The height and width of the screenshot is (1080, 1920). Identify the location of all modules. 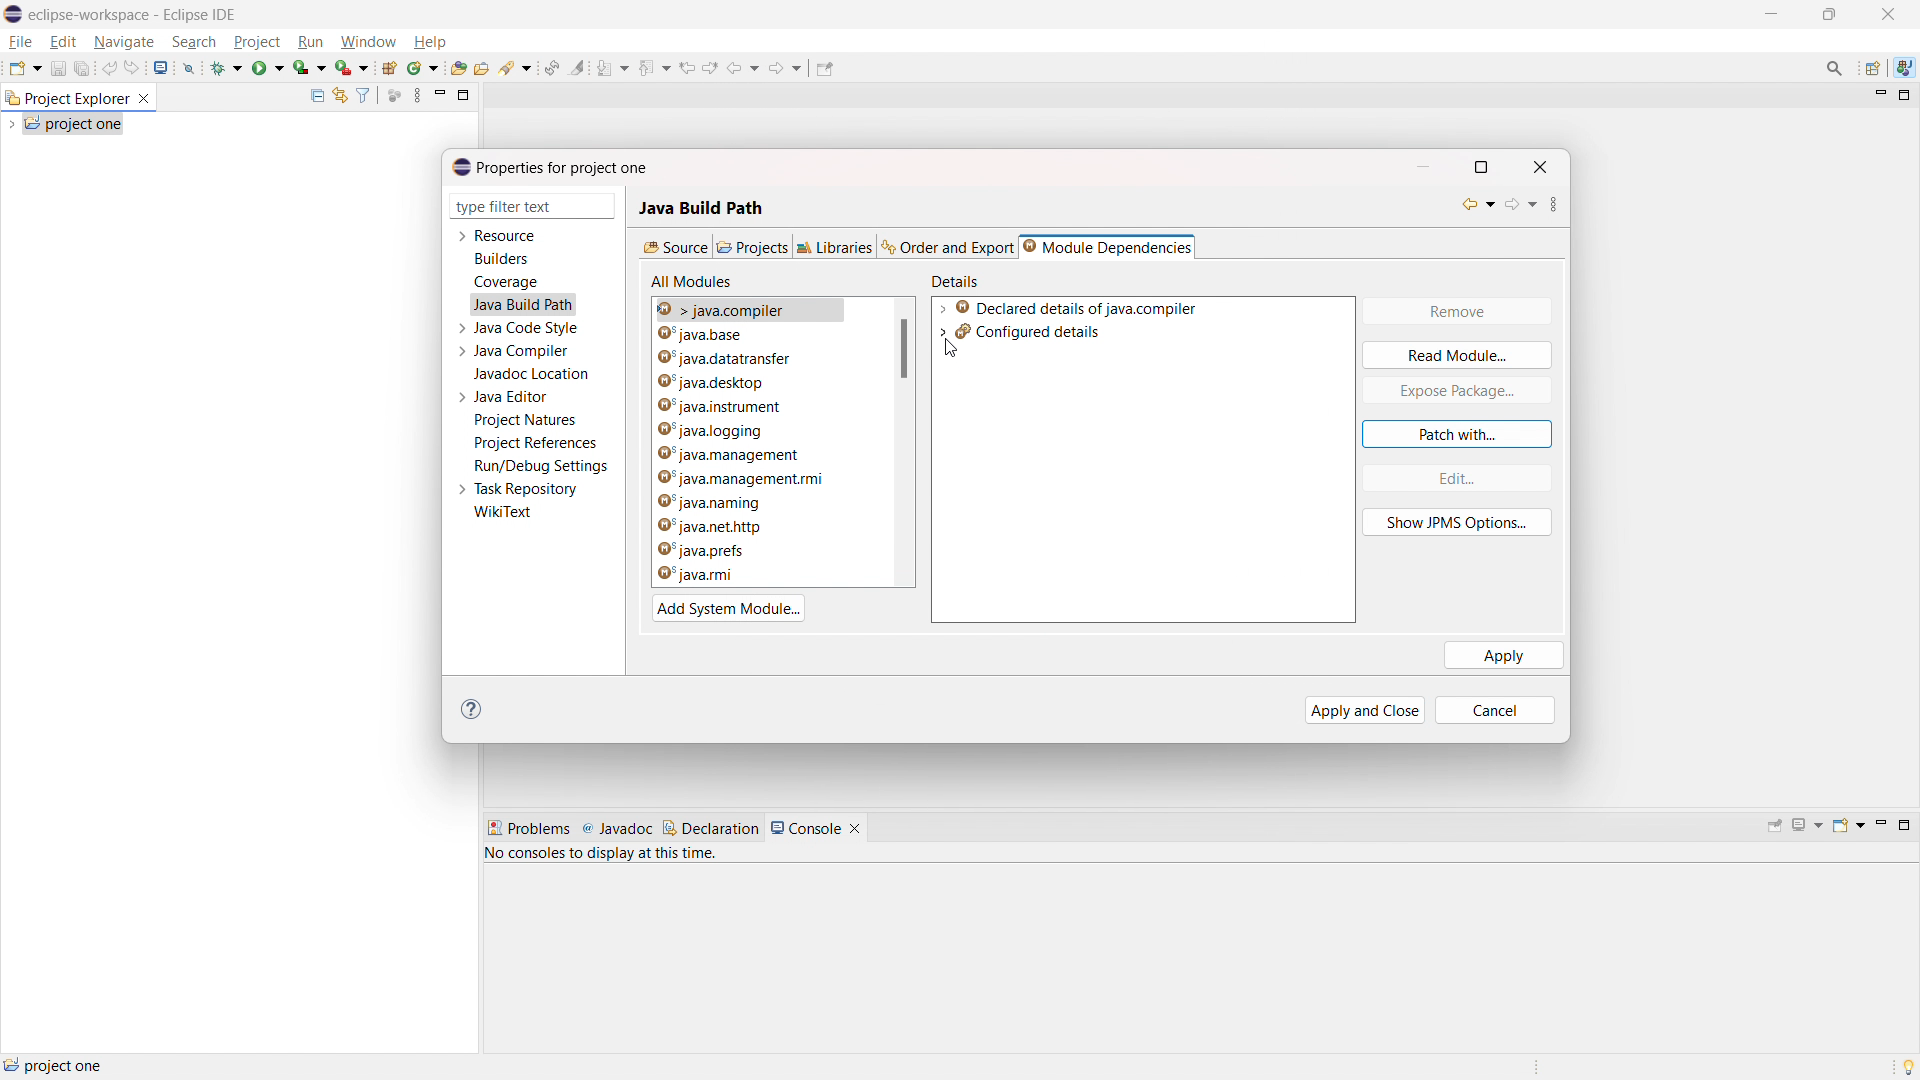
(693, 281).